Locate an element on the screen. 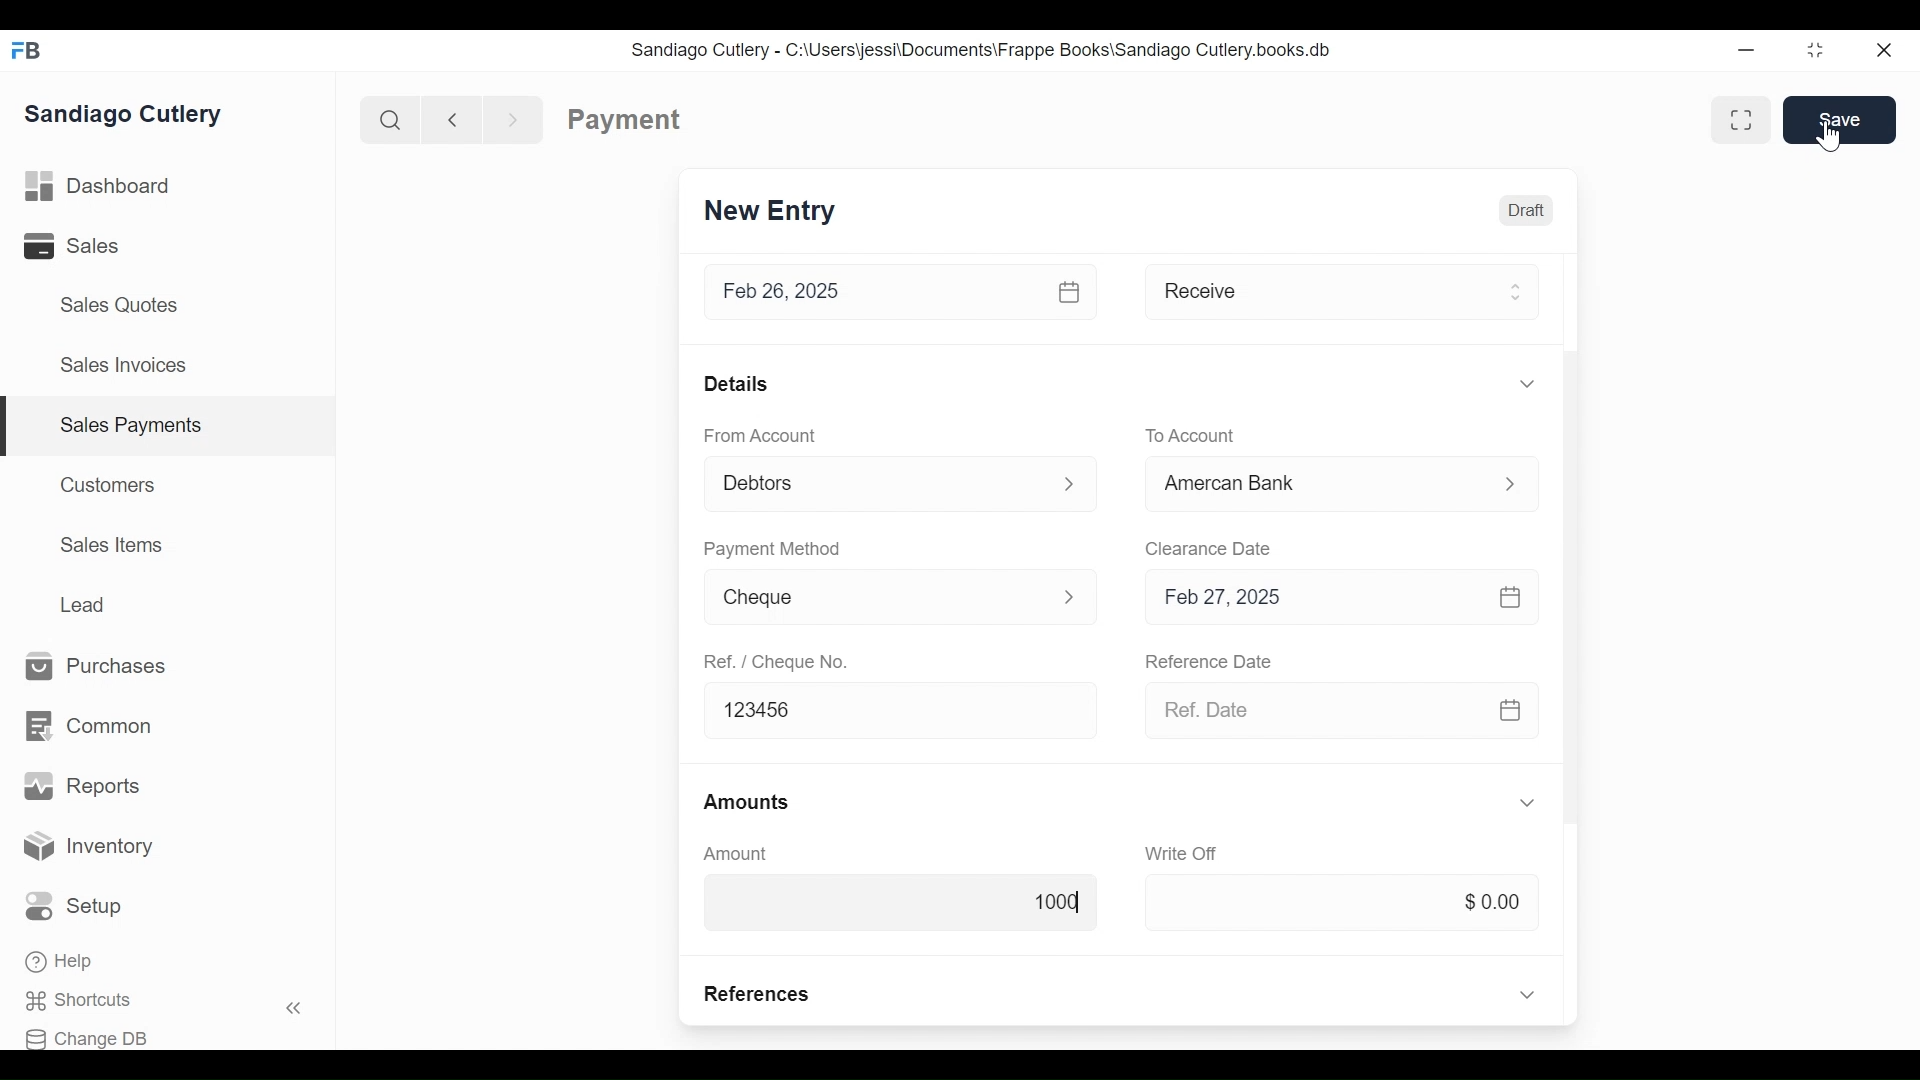 This screenshot has height=1080, width=1920. Details is located at coordinates (736, 383).